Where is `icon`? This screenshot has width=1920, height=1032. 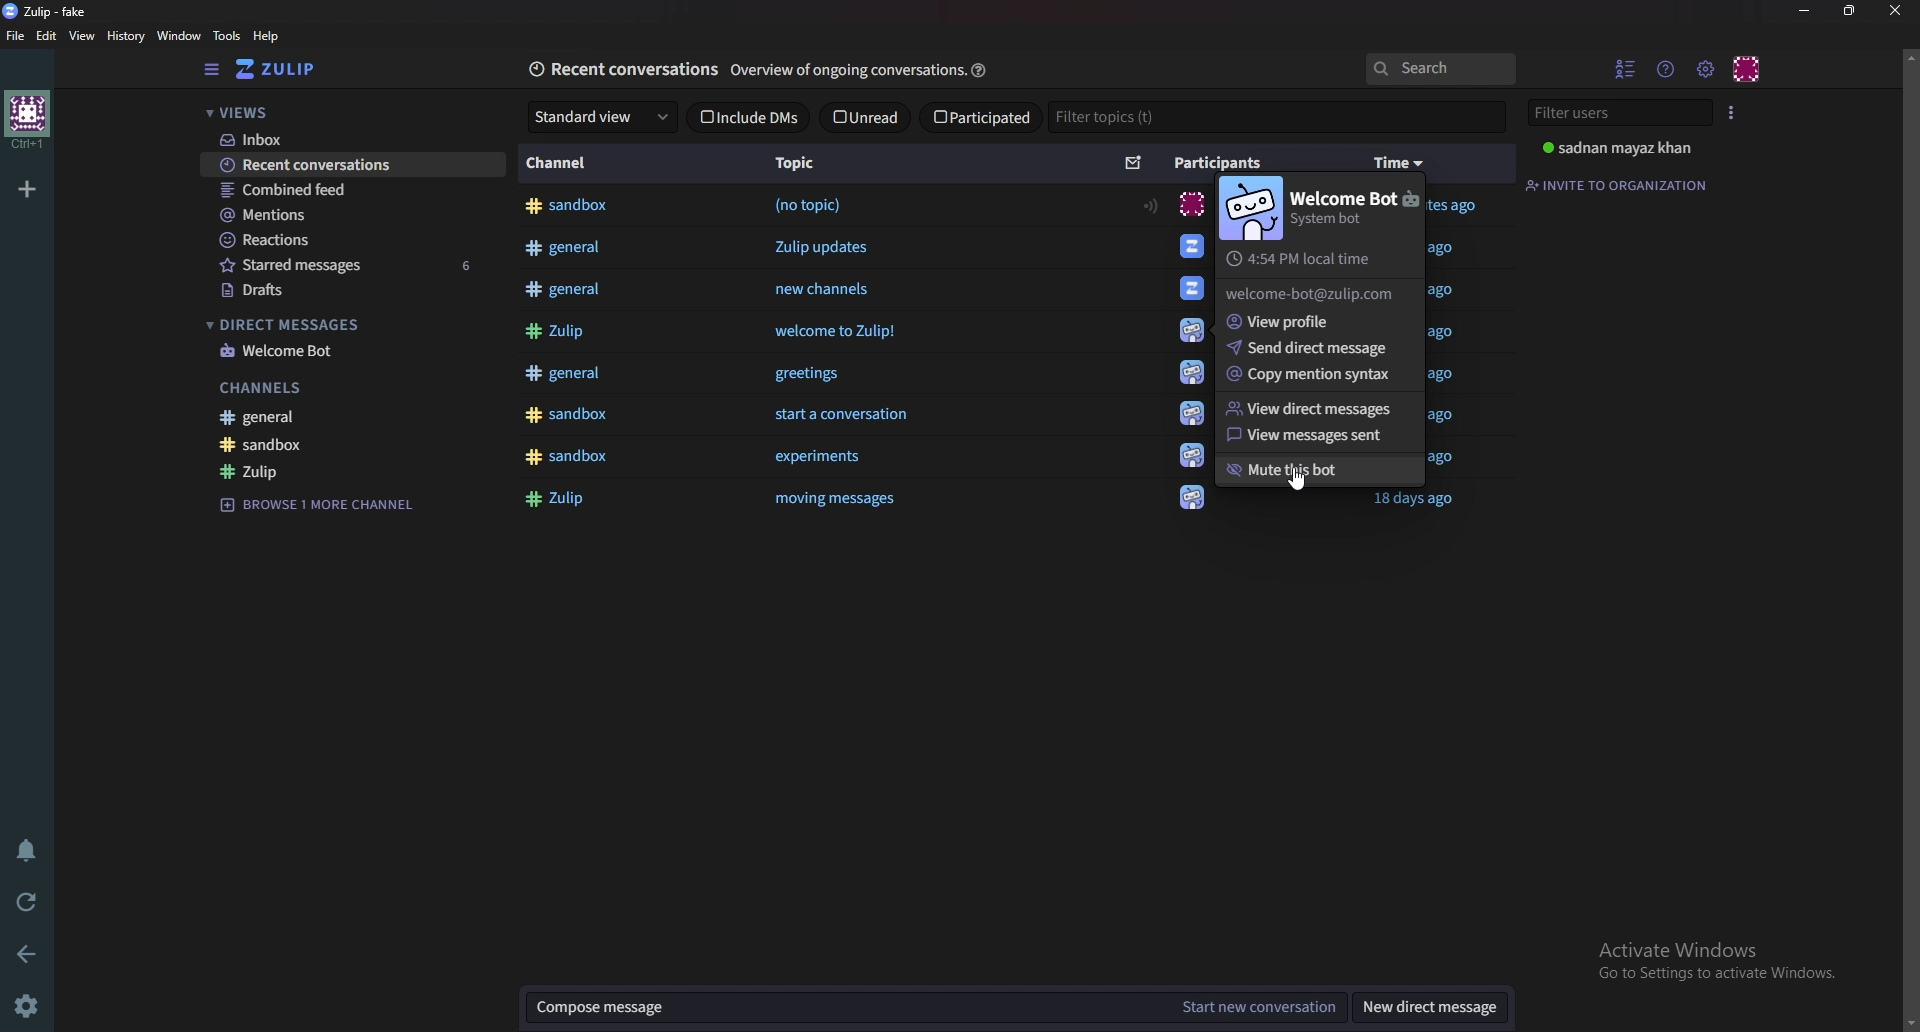 icon is located at coordinates (1182, 203).